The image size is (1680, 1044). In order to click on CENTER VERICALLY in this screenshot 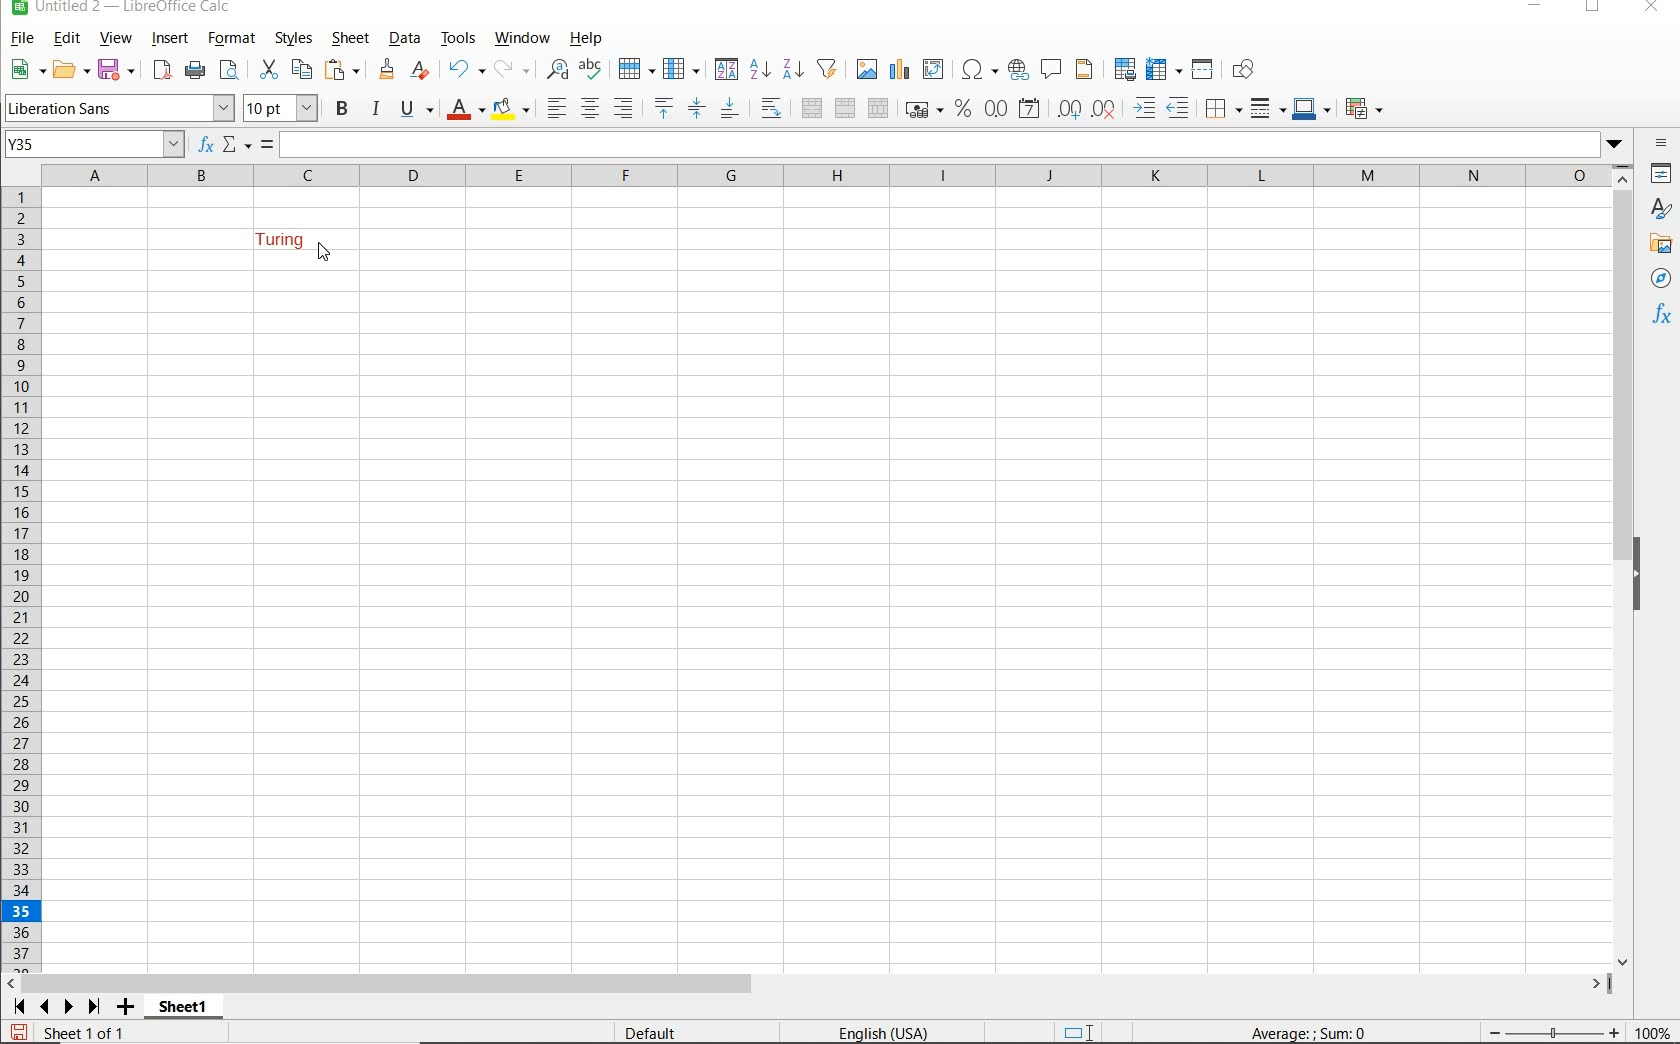, I will do `click(698, 111)`.